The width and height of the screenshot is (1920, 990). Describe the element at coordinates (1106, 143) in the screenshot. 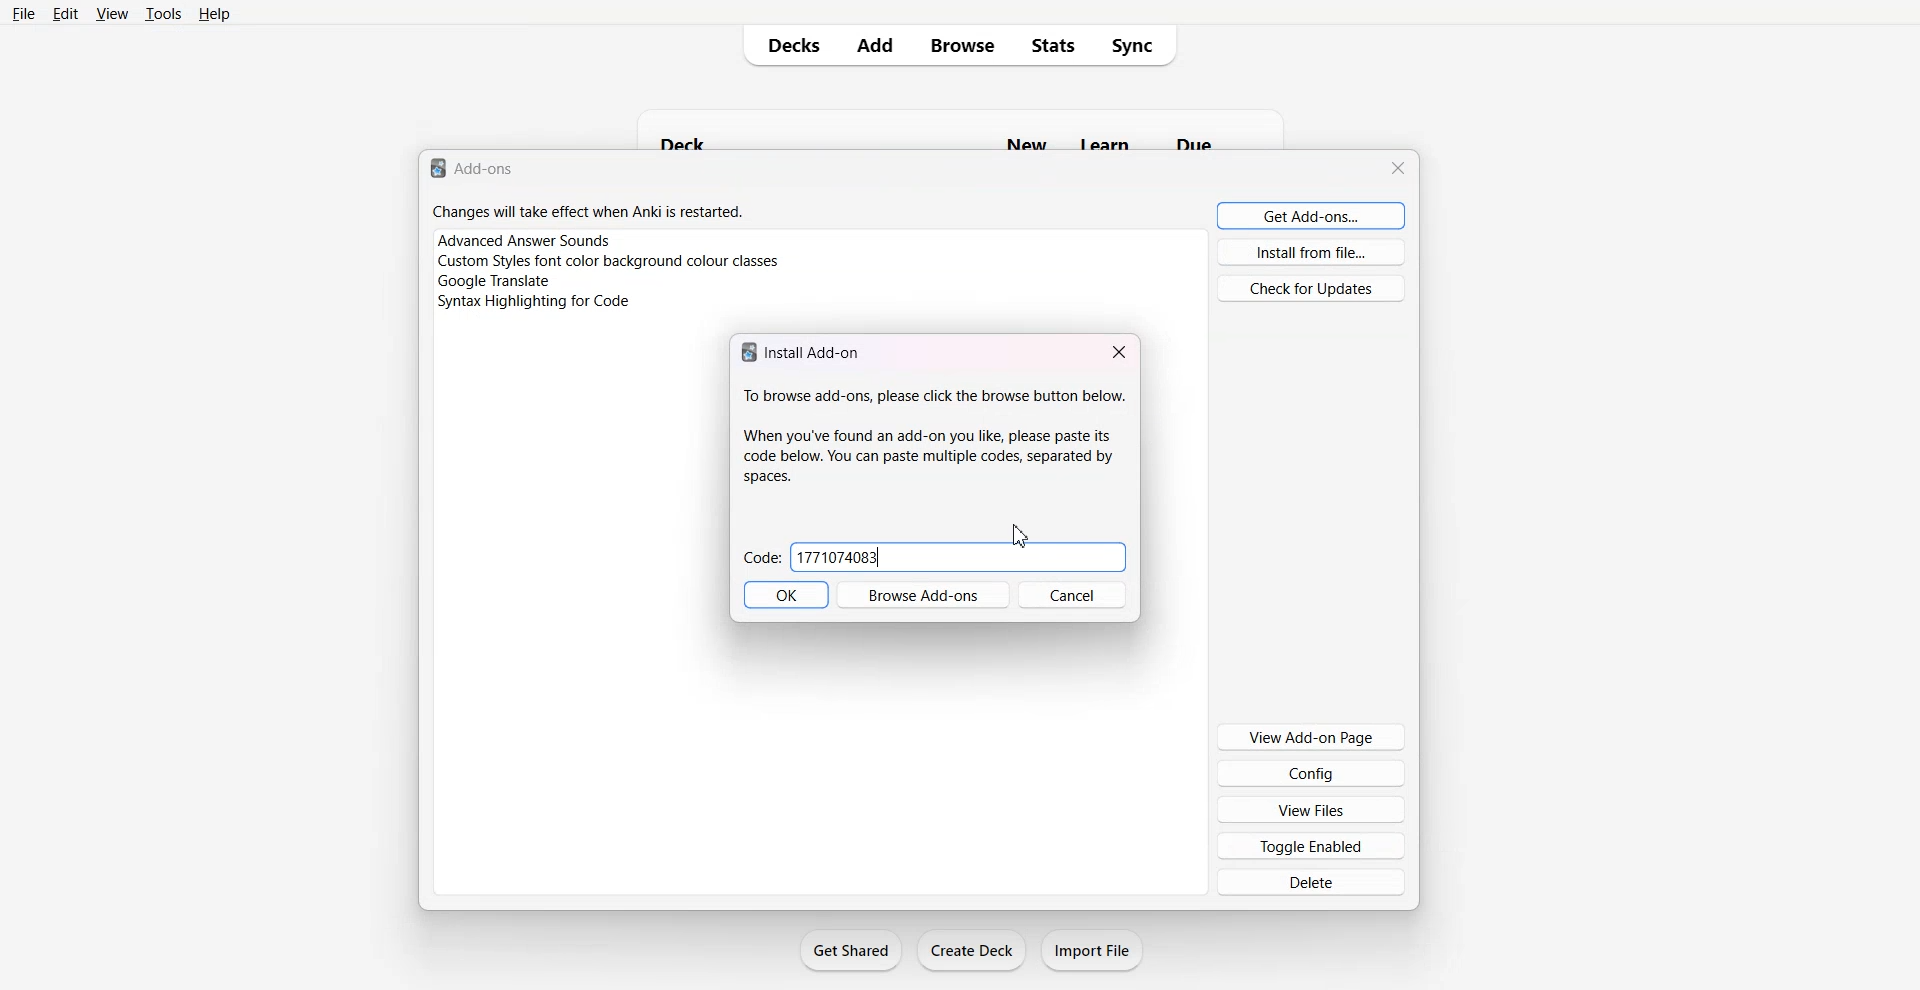

I see `learn` at that location.